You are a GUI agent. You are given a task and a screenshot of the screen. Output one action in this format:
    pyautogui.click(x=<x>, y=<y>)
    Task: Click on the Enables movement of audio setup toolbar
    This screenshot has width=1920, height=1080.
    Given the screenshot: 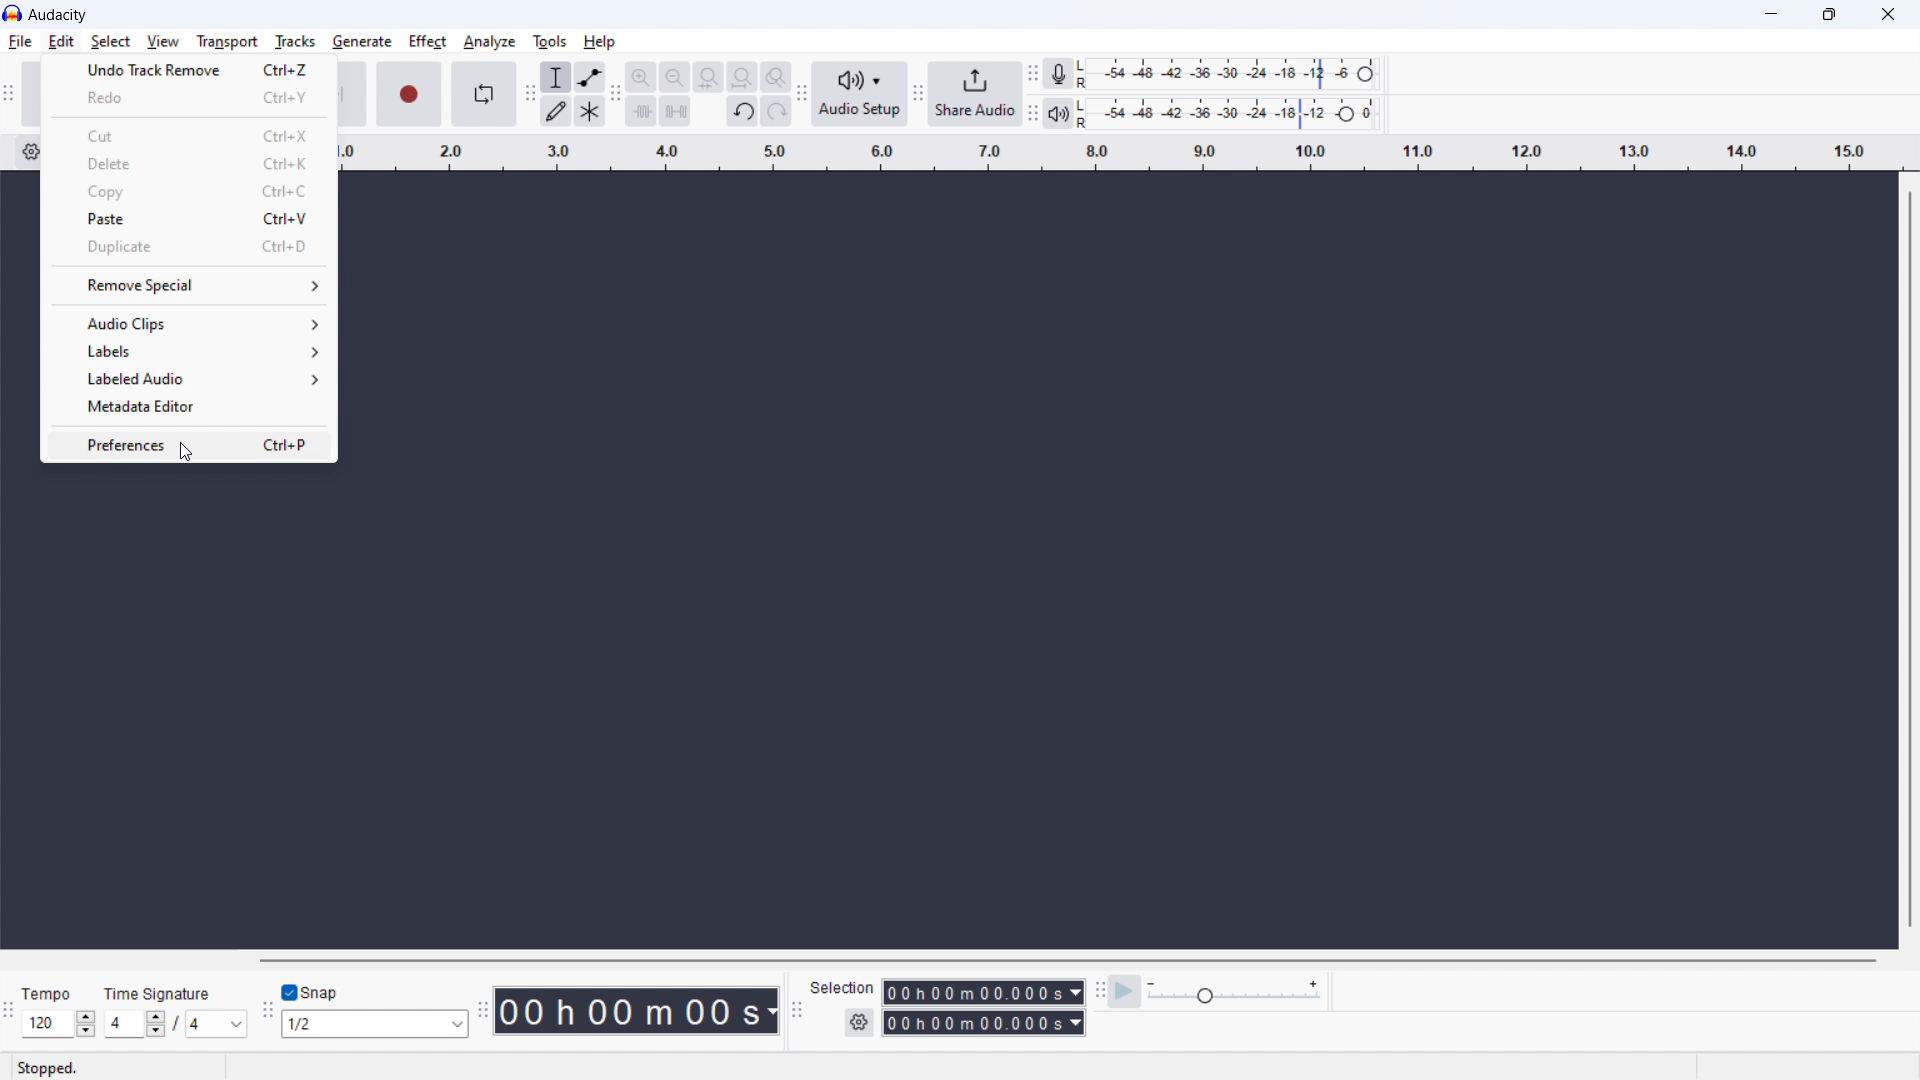 What is the action you would take?
    pyautogui.click(x=802, y=94)
    